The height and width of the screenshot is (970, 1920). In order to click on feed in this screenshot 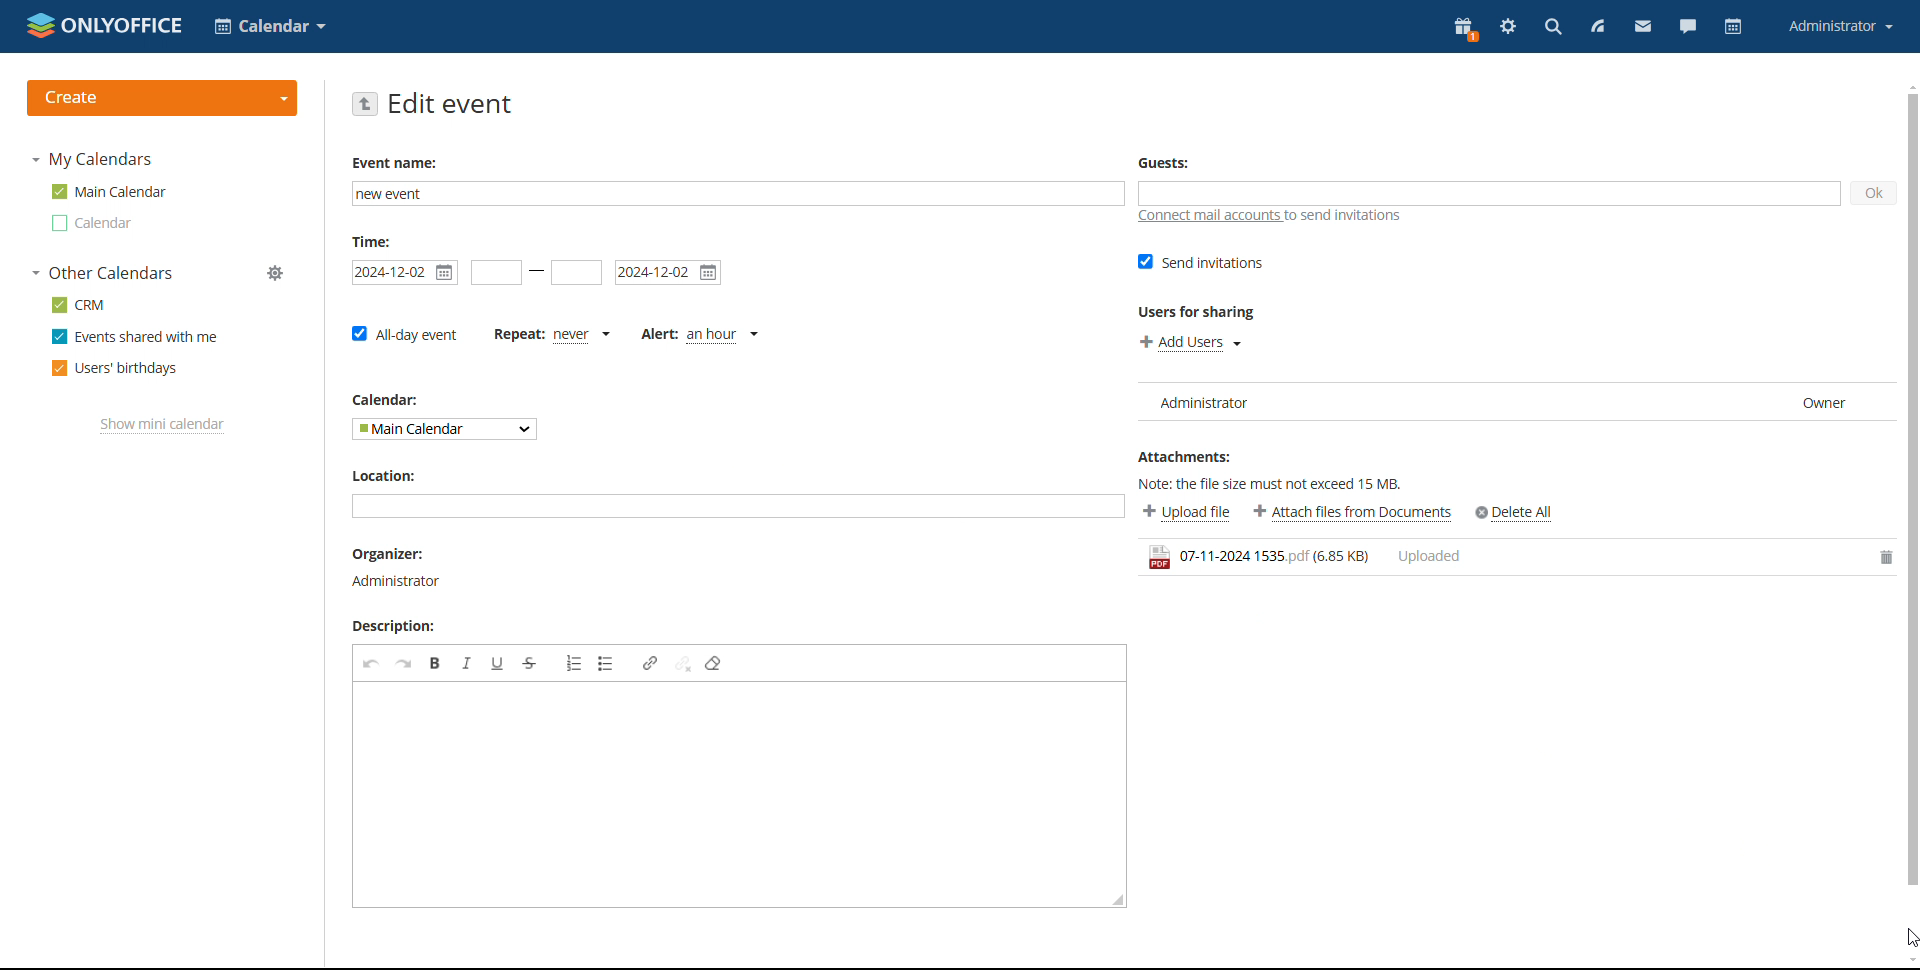, I will do `click(1598, 28)`.